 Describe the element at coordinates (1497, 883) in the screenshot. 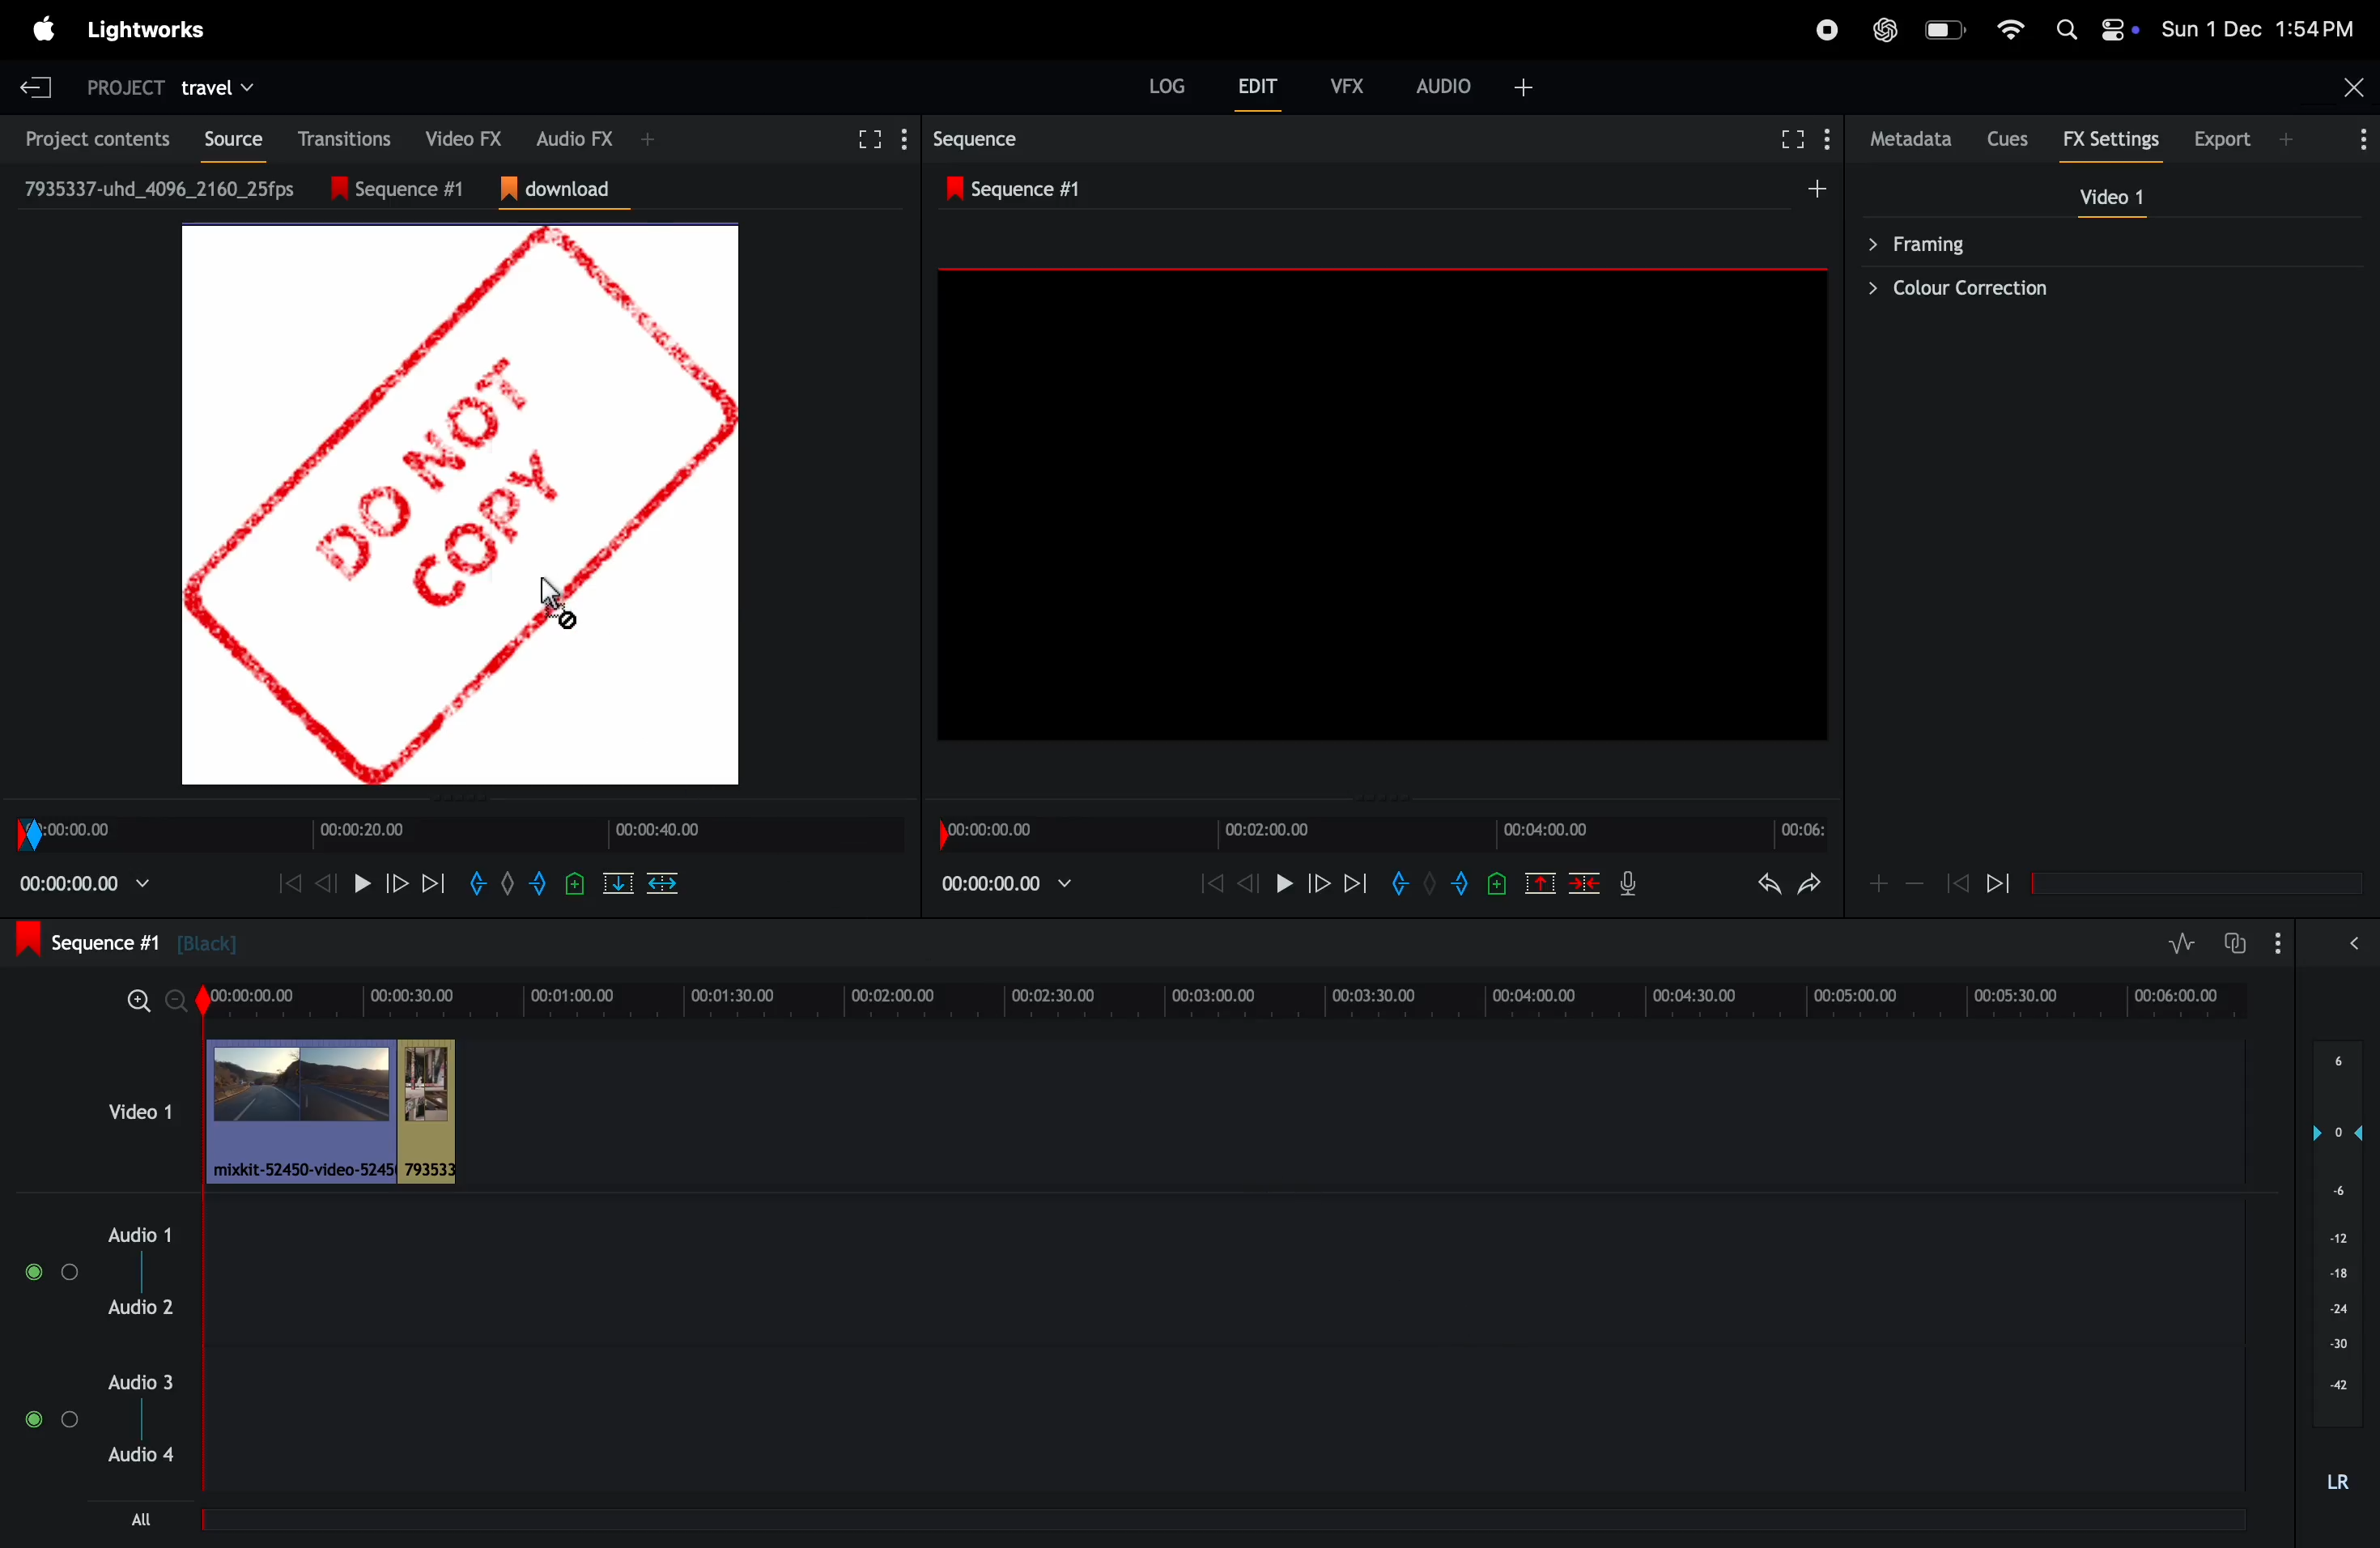

I see `add cue to current position` at that location.